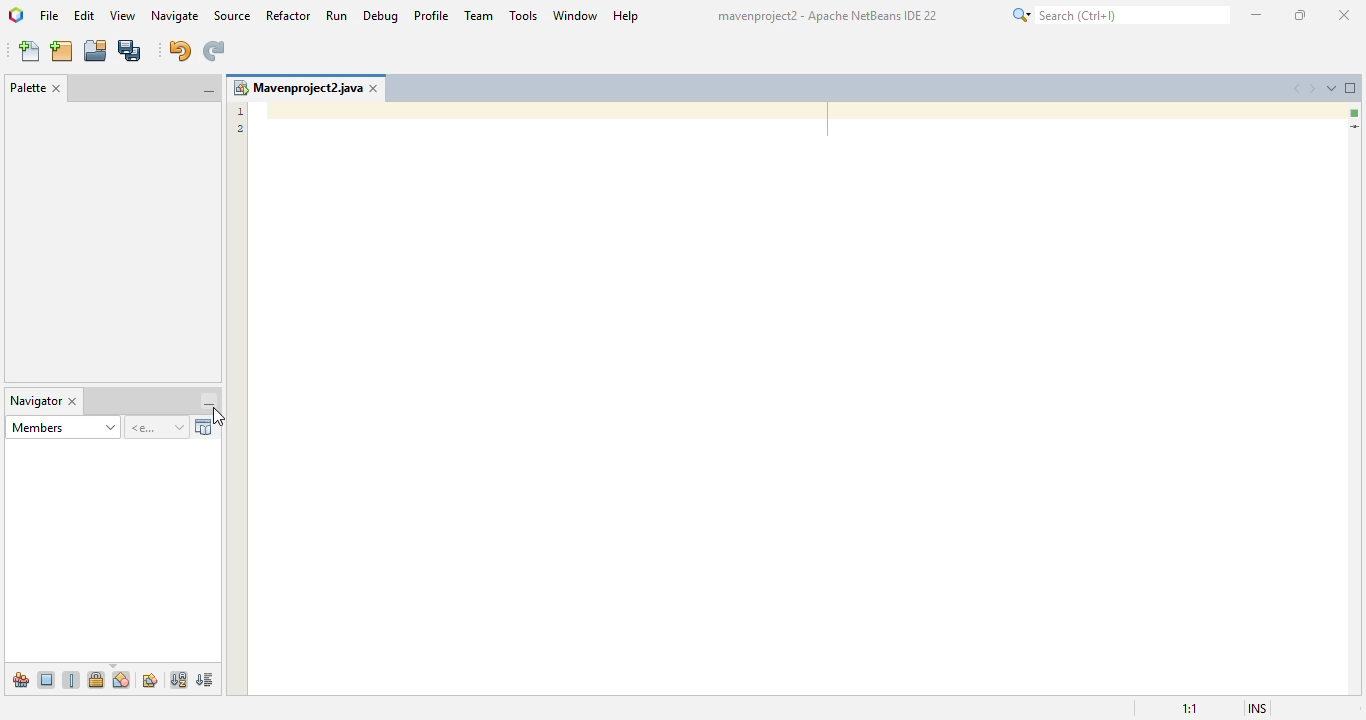 The image size is (1366, 720). I want to click on open javadoc window, so click(206, 427).